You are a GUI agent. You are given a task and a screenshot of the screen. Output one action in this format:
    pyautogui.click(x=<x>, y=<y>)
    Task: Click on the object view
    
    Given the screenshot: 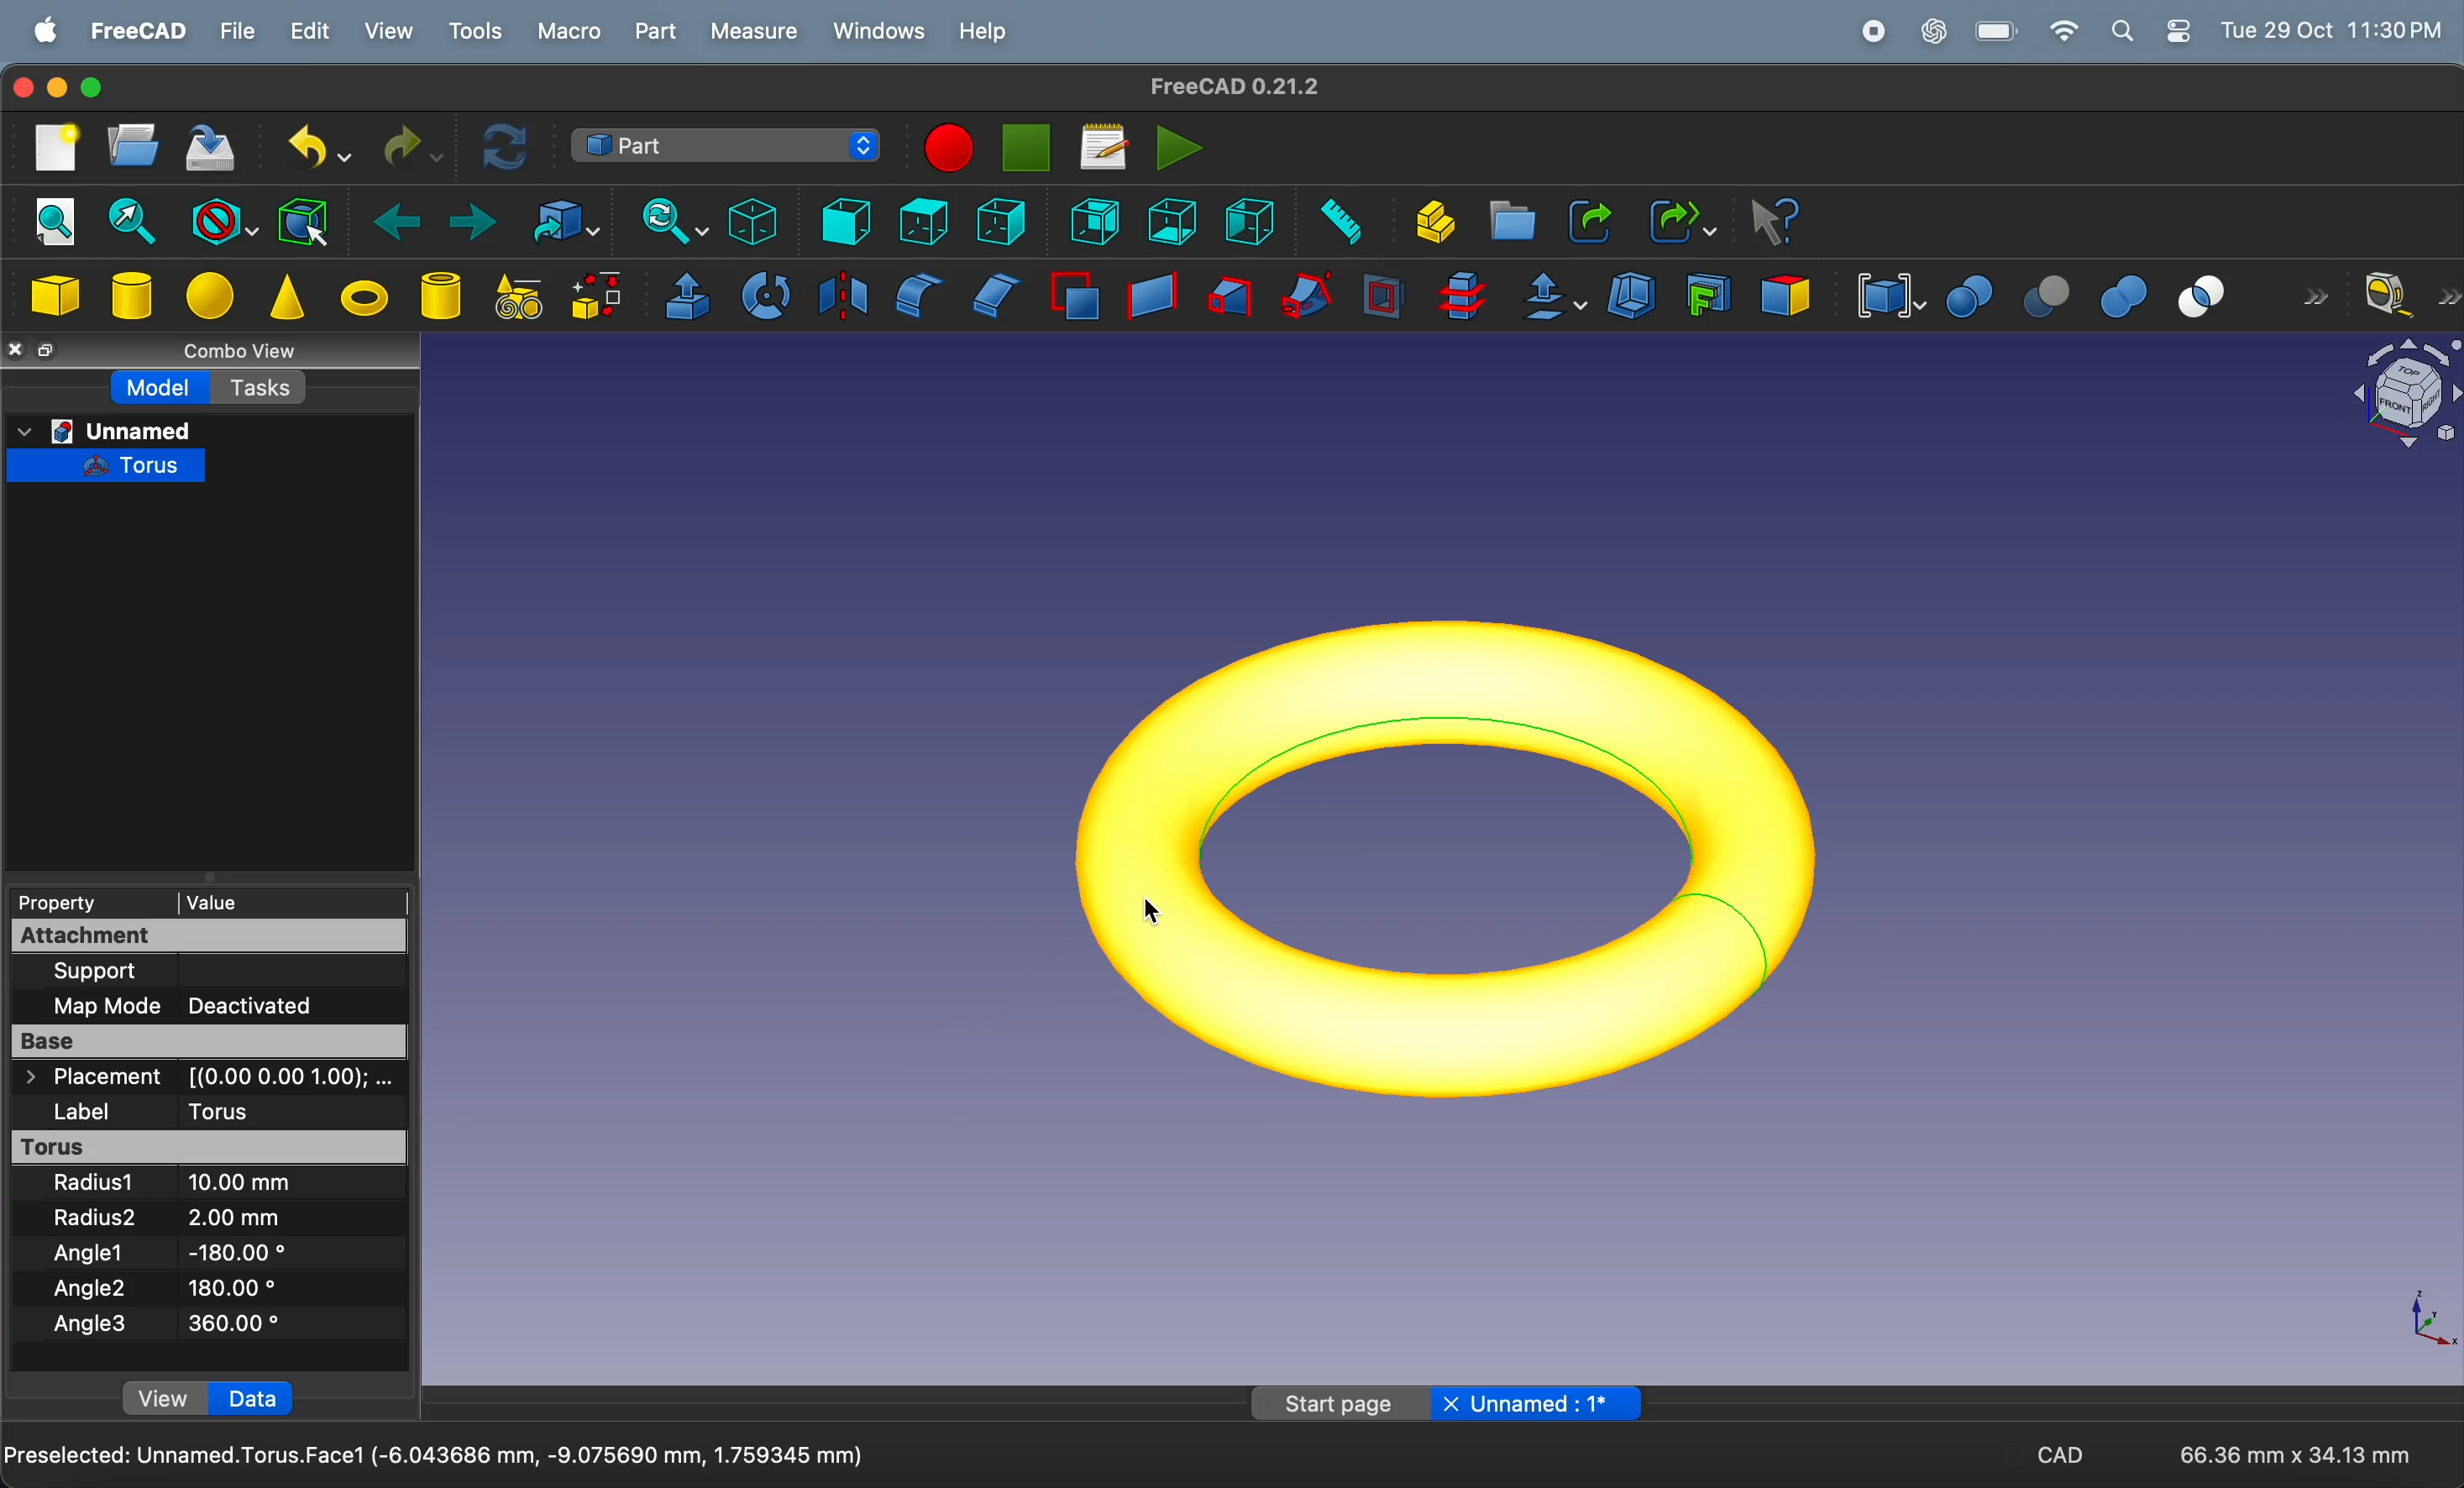 What is the action you would take?
    pyautogui.click(x=2404, y=396)
    